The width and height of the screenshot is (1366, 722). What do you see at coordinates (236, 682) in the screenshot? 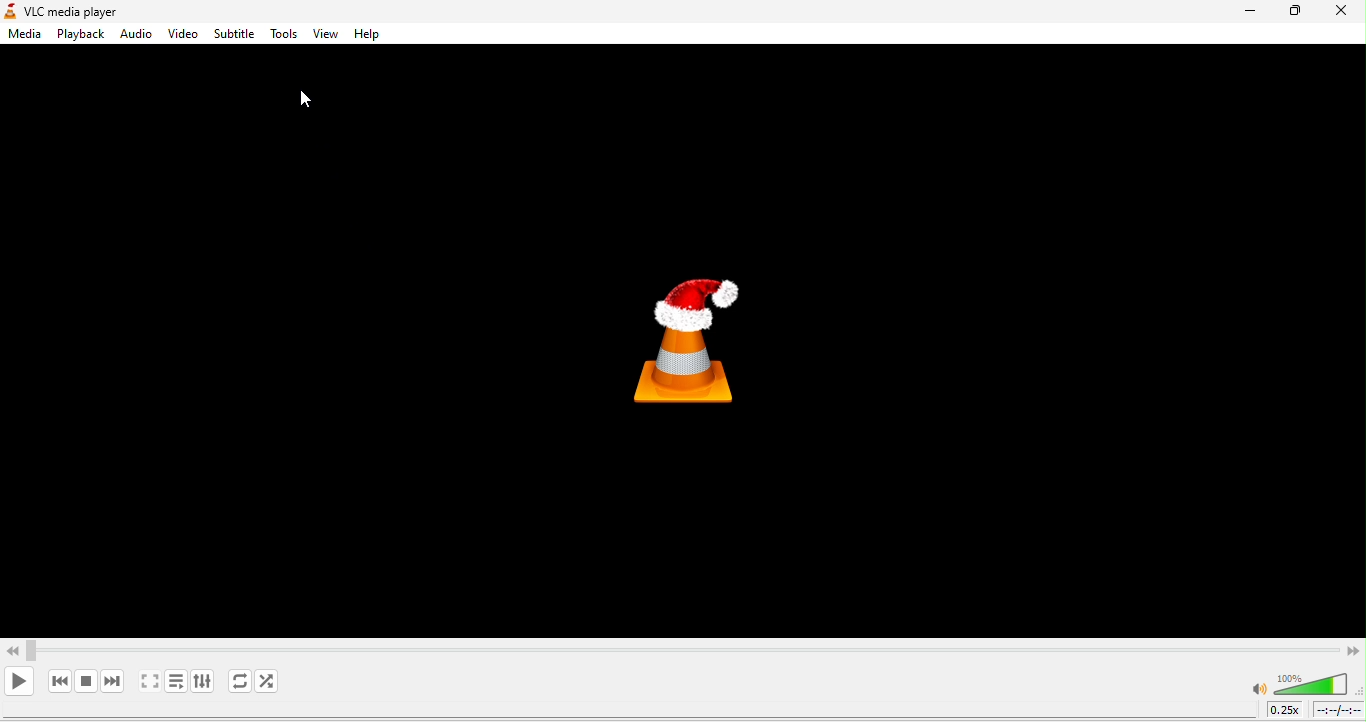
I see `click to toggle between loop all` at bounding box center [236, 682].